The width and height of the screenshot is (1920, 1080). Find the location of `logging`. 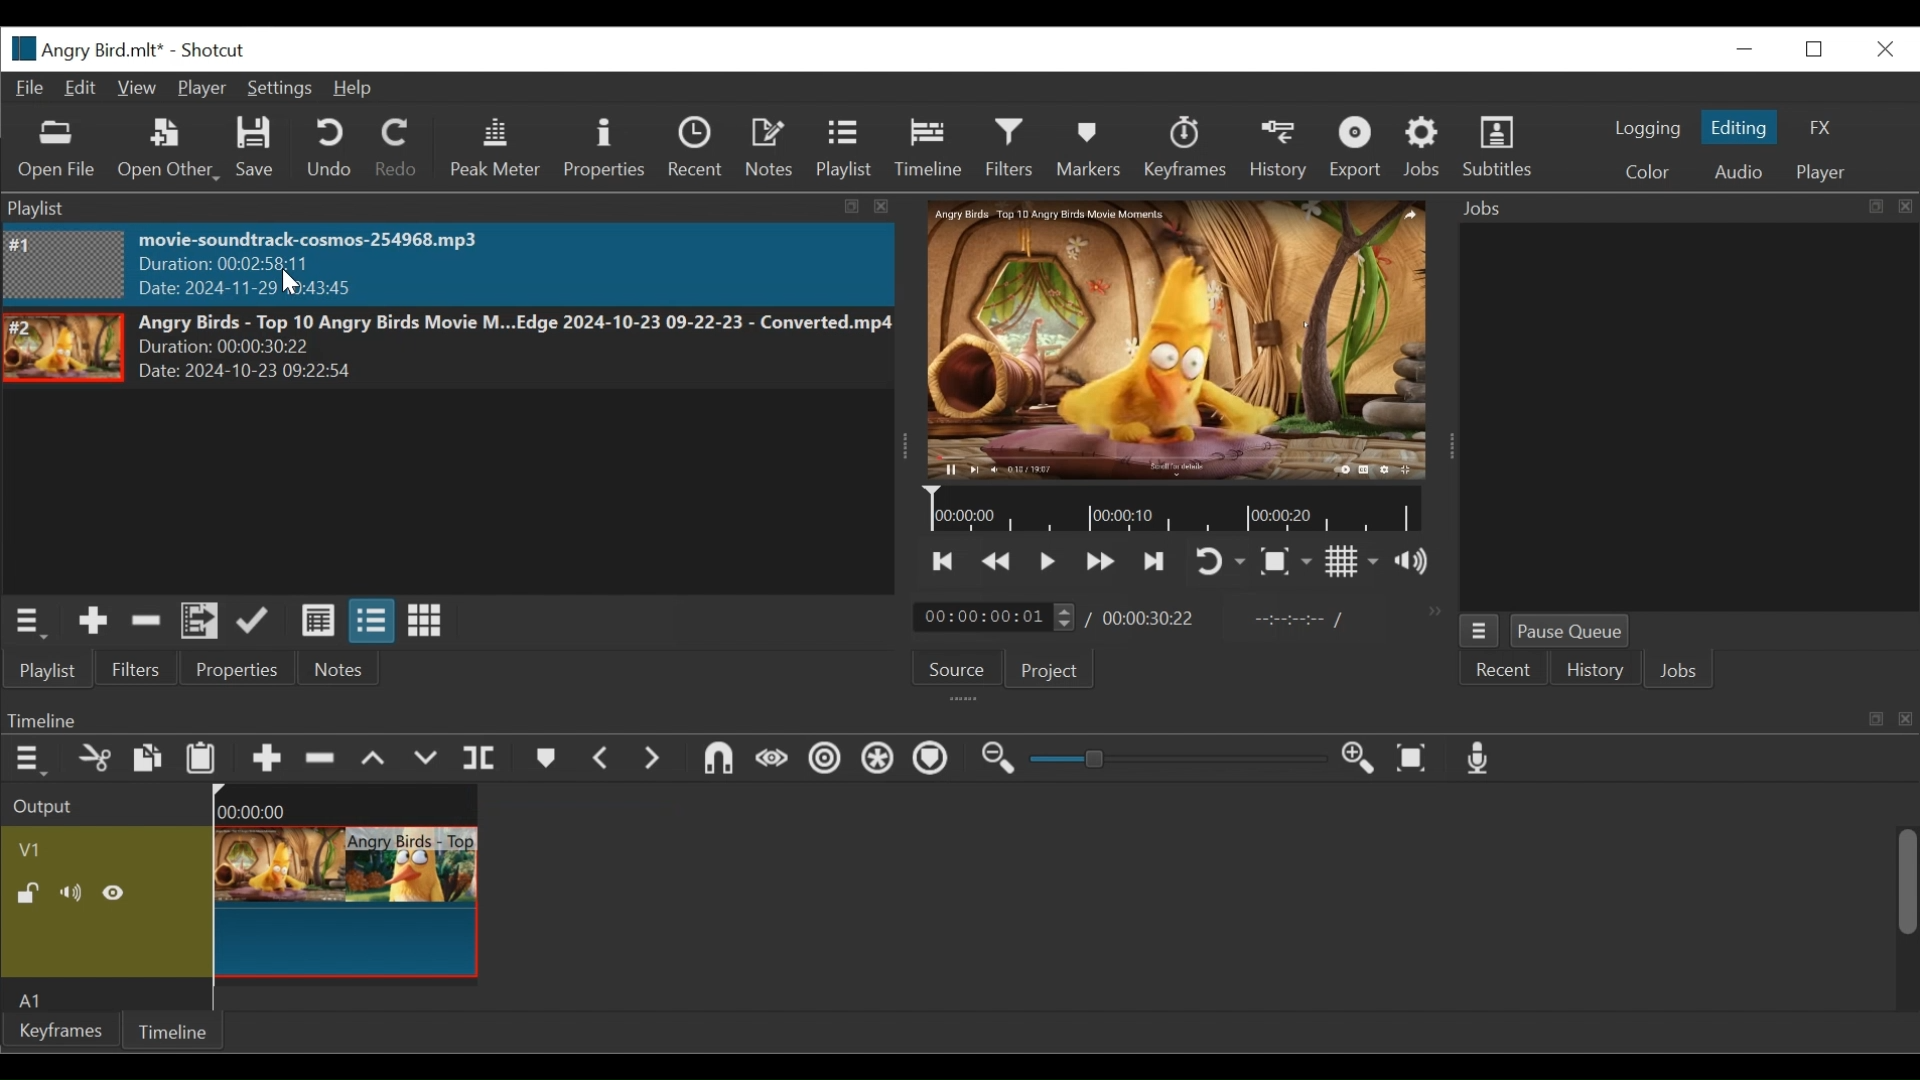

logging is located at coordinates (1648, 128).